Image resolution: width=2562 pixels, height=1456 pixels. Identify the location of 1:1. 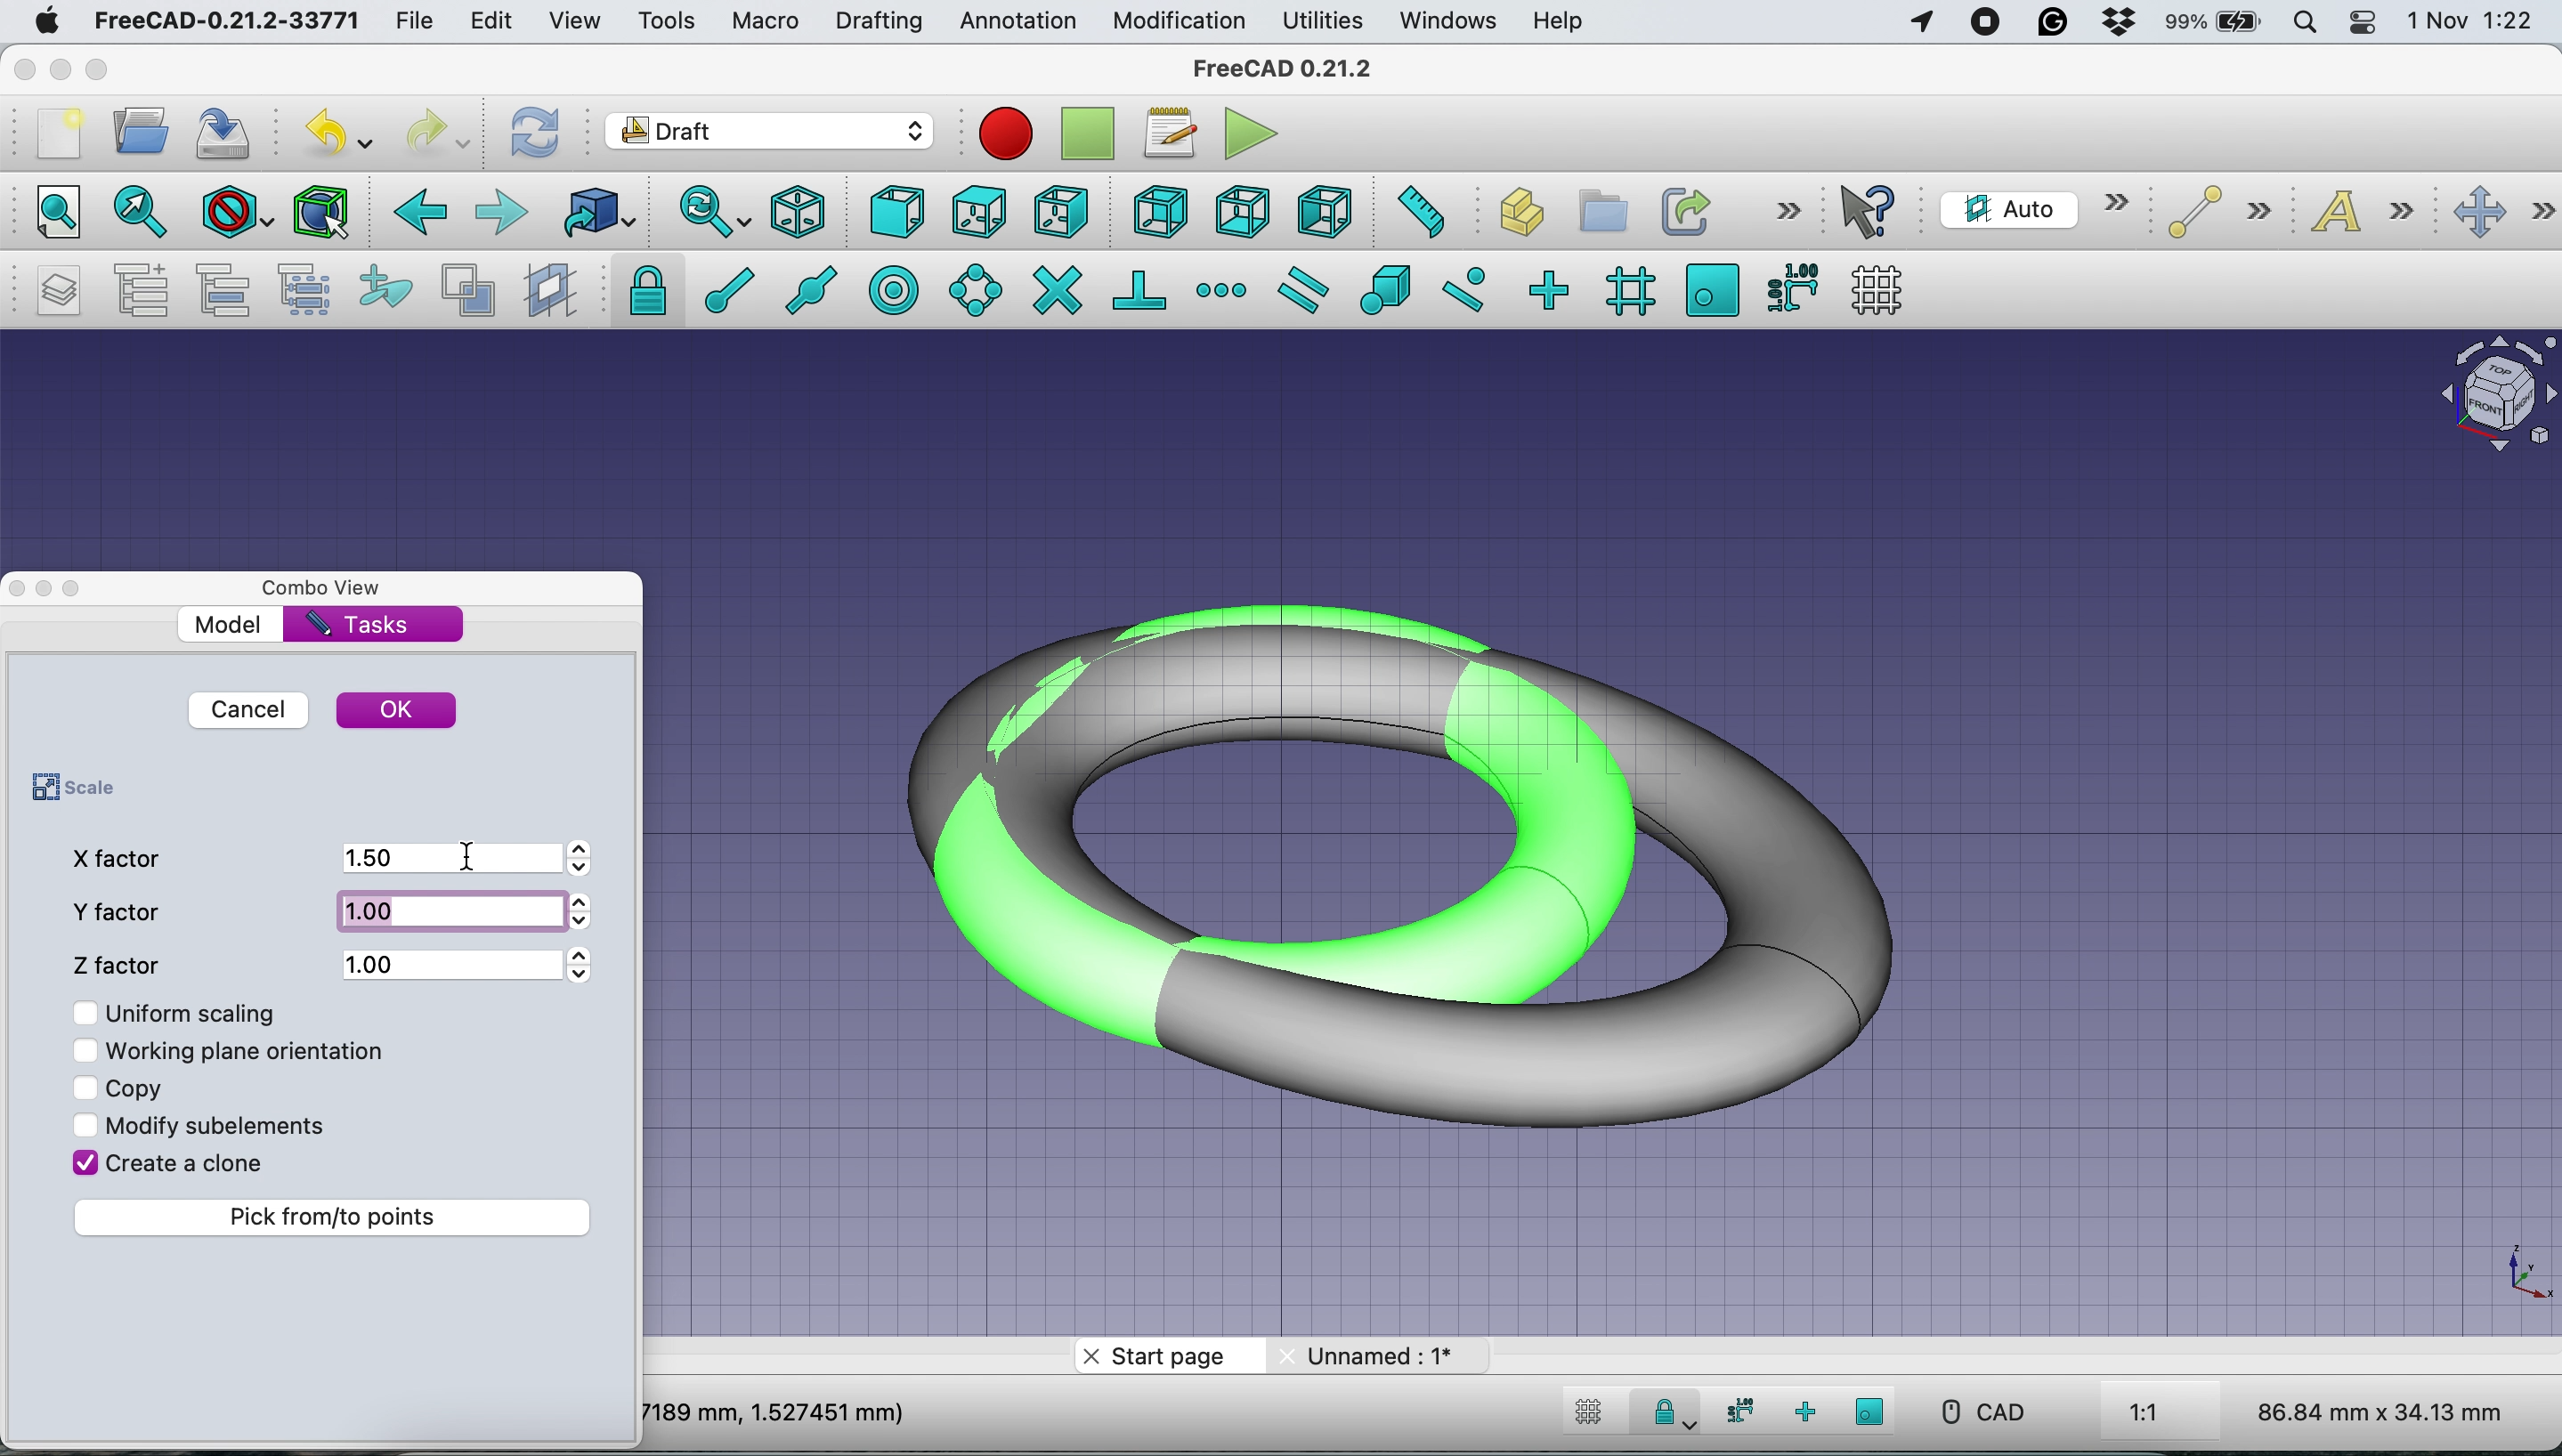
(2167, 1414).